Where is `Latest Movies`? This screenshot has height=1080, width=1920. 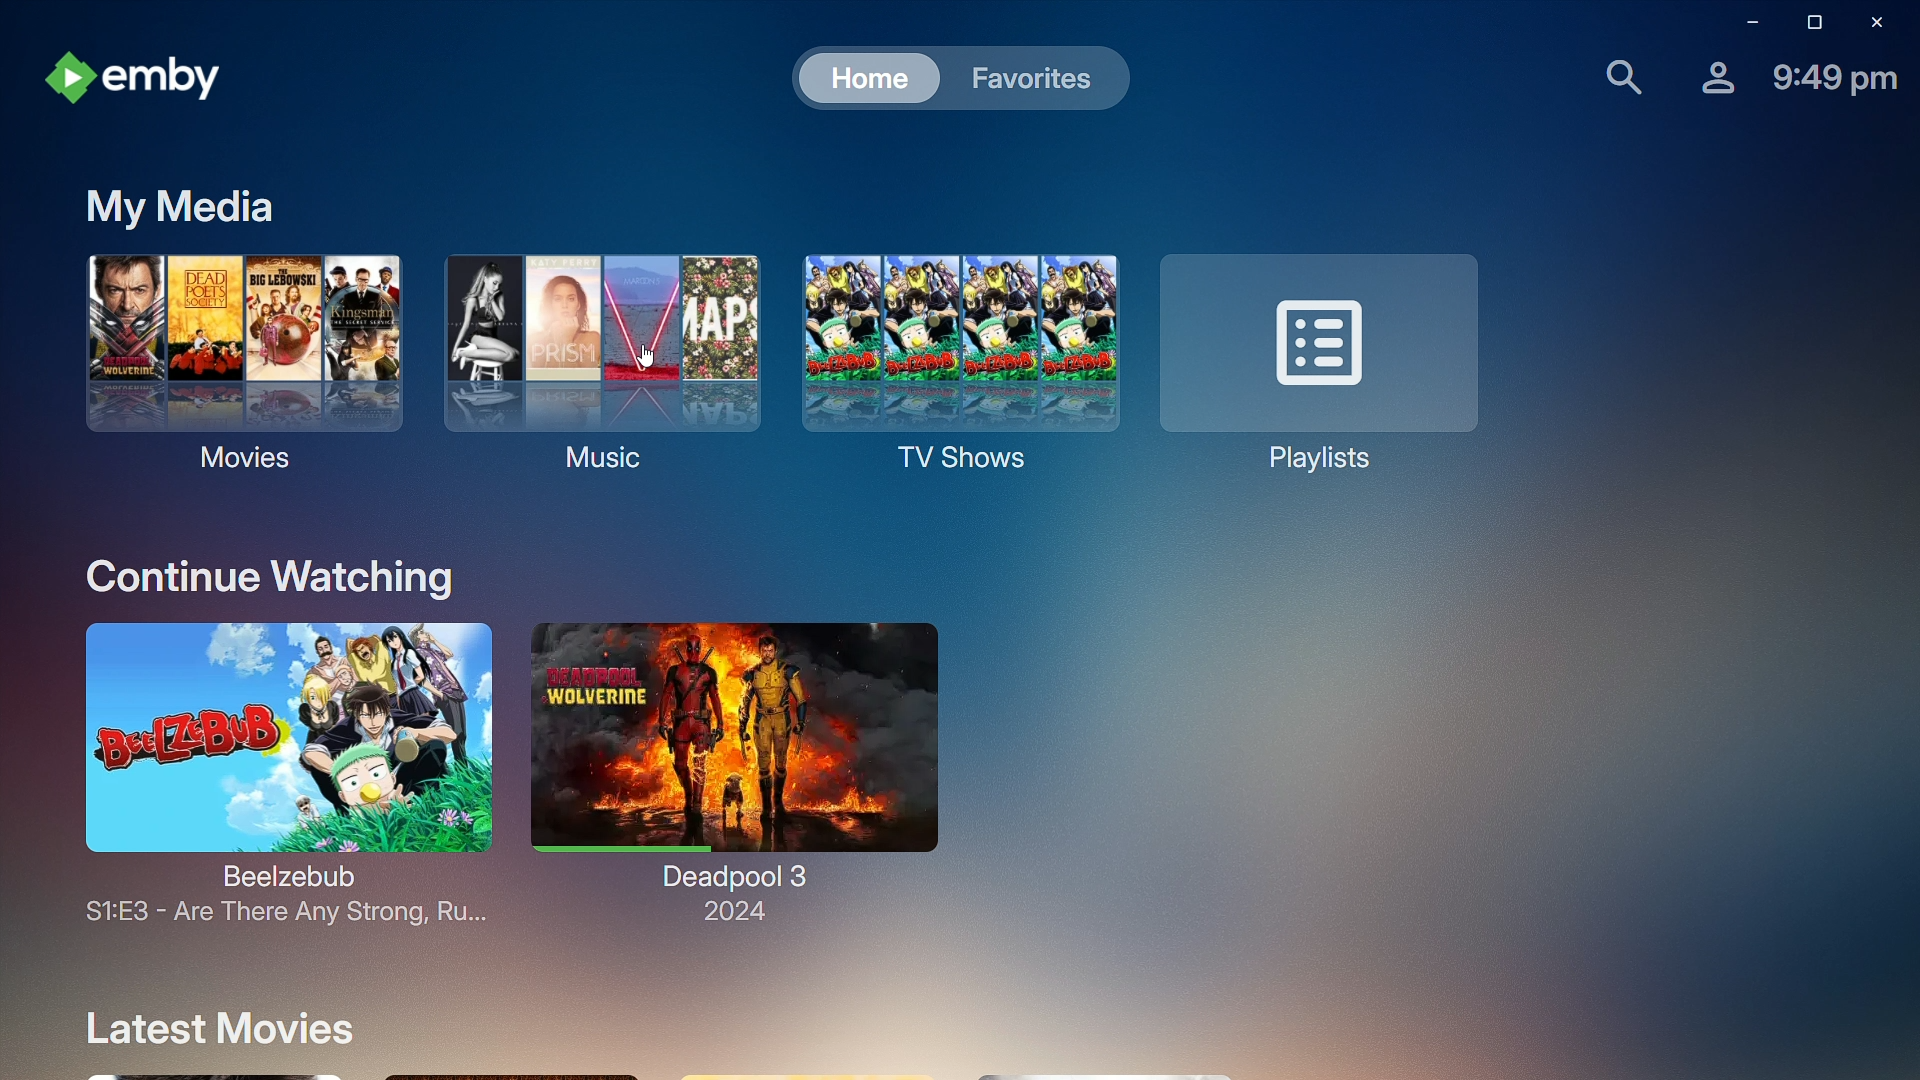 Latest Movies is located at coordinates (210, 1028).